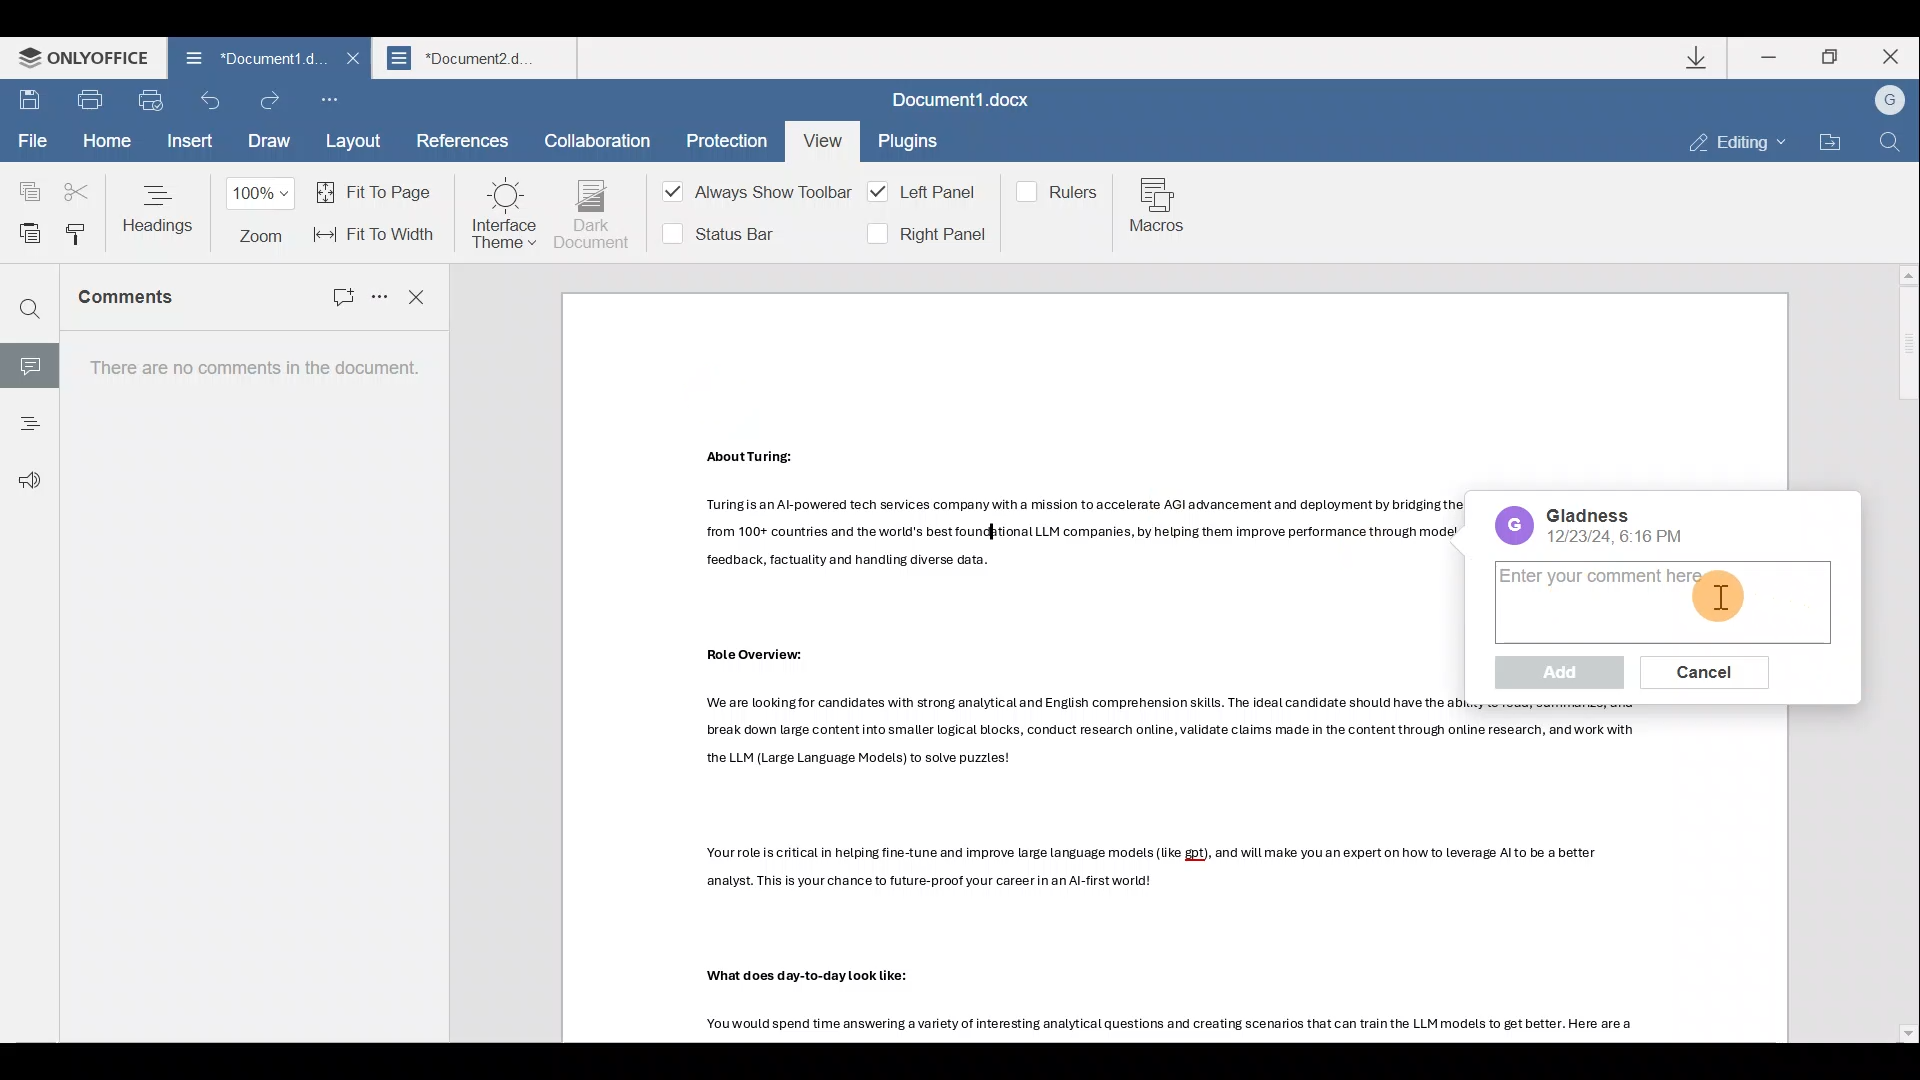  What do you see at coordinates (29, 362) in the screenshot?
I see `Comment` at bounding box center [29, 362].